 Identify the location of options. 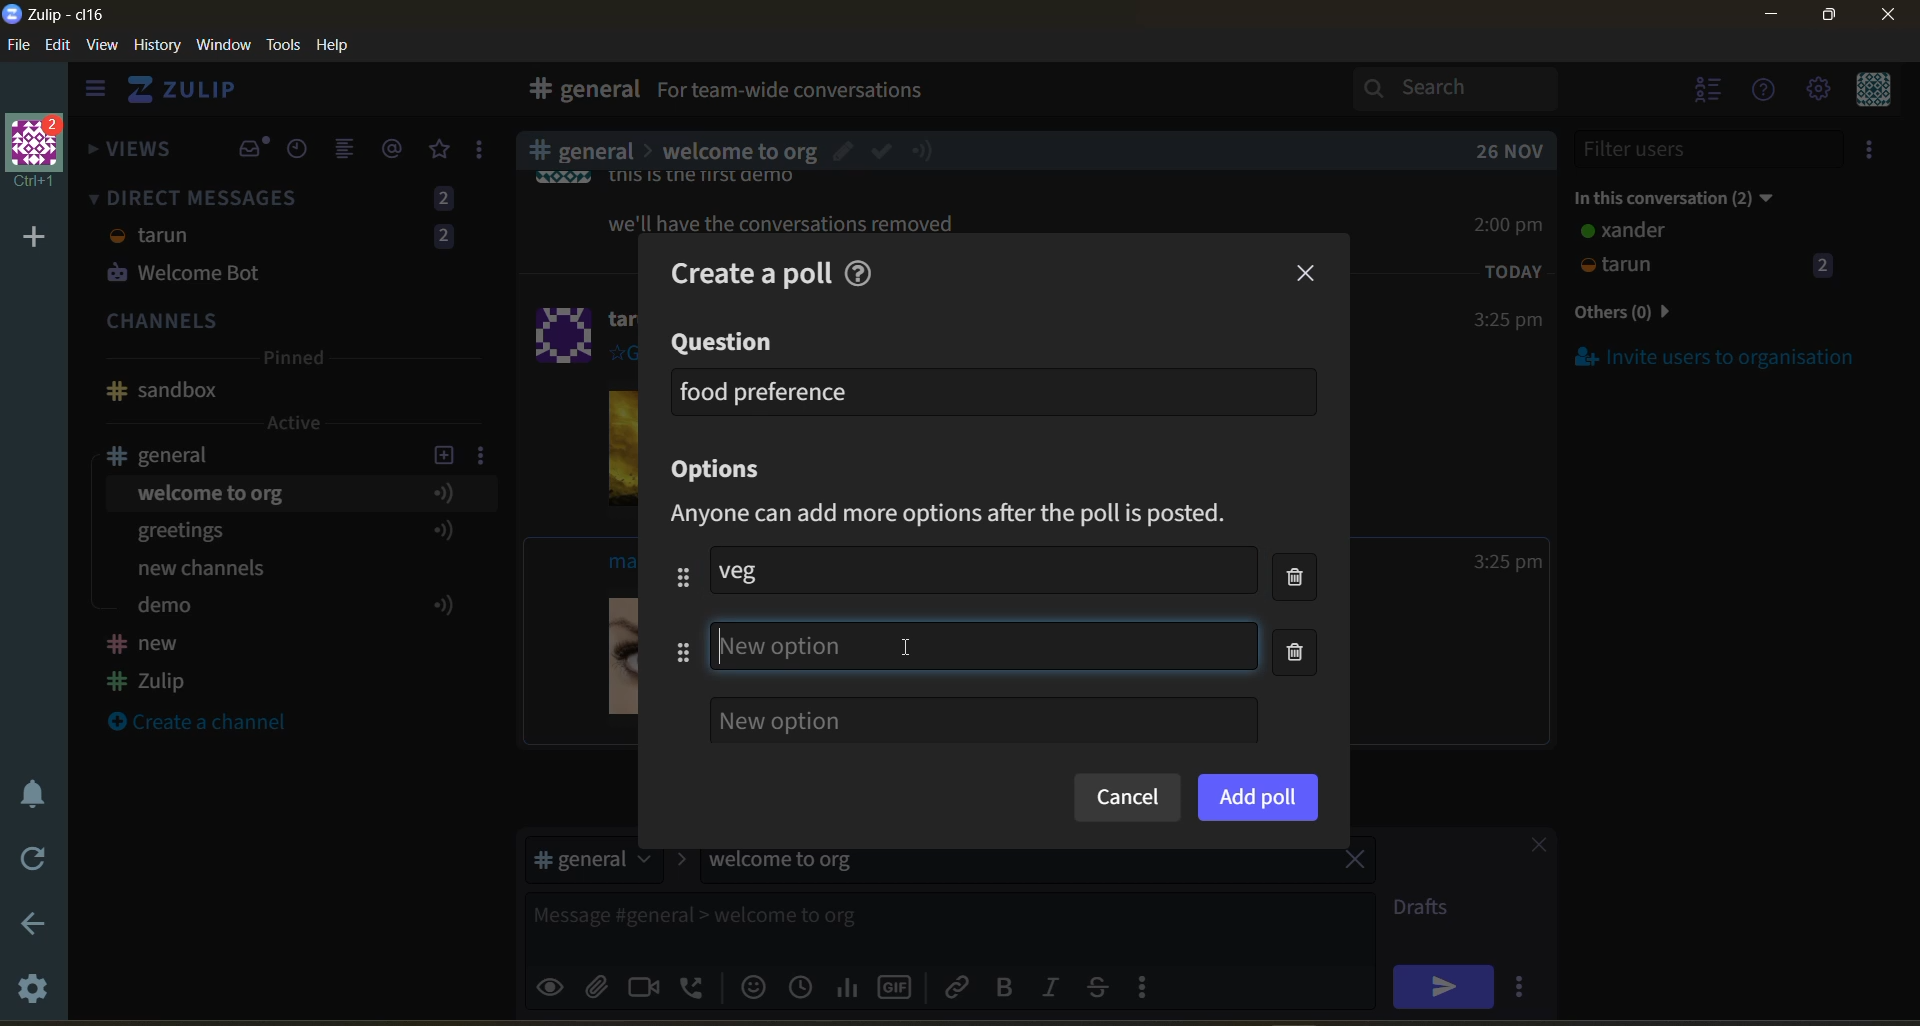
(724, 471).